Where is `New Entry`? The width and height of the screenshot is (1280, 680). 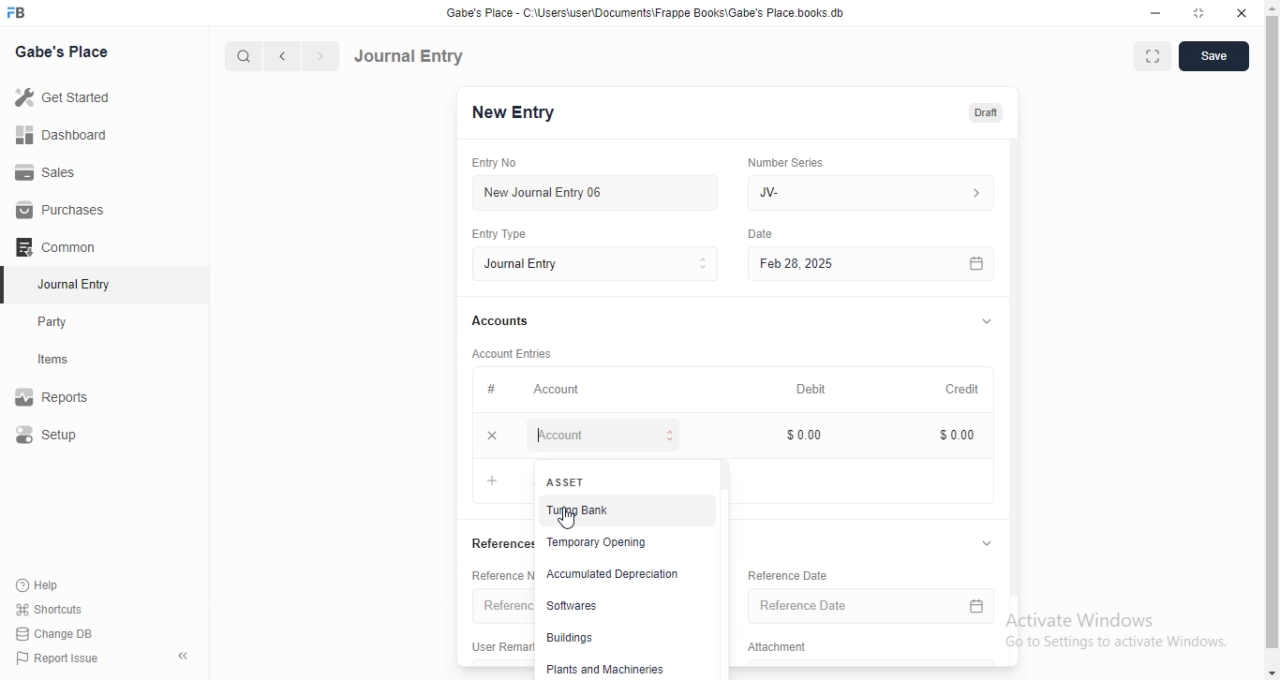 New Entry is located at coordinates (519, 113).